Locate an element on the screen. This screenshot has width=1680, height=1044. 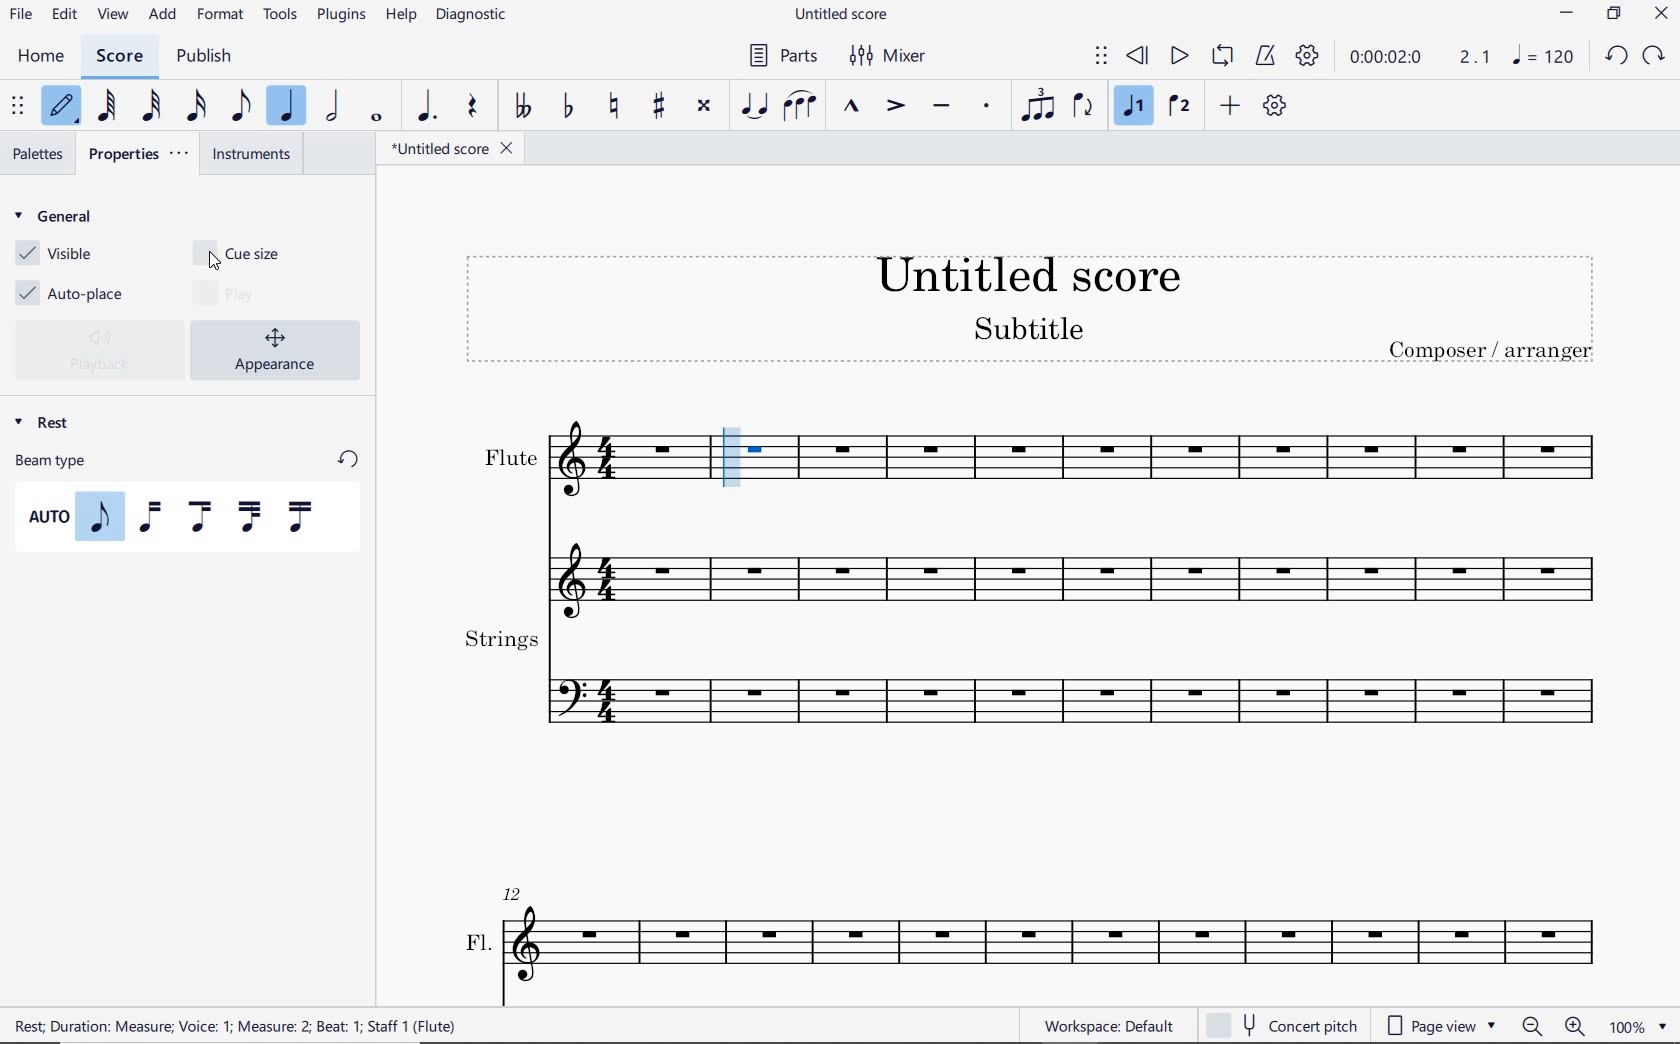
close is located at coordinates (1661, 15).